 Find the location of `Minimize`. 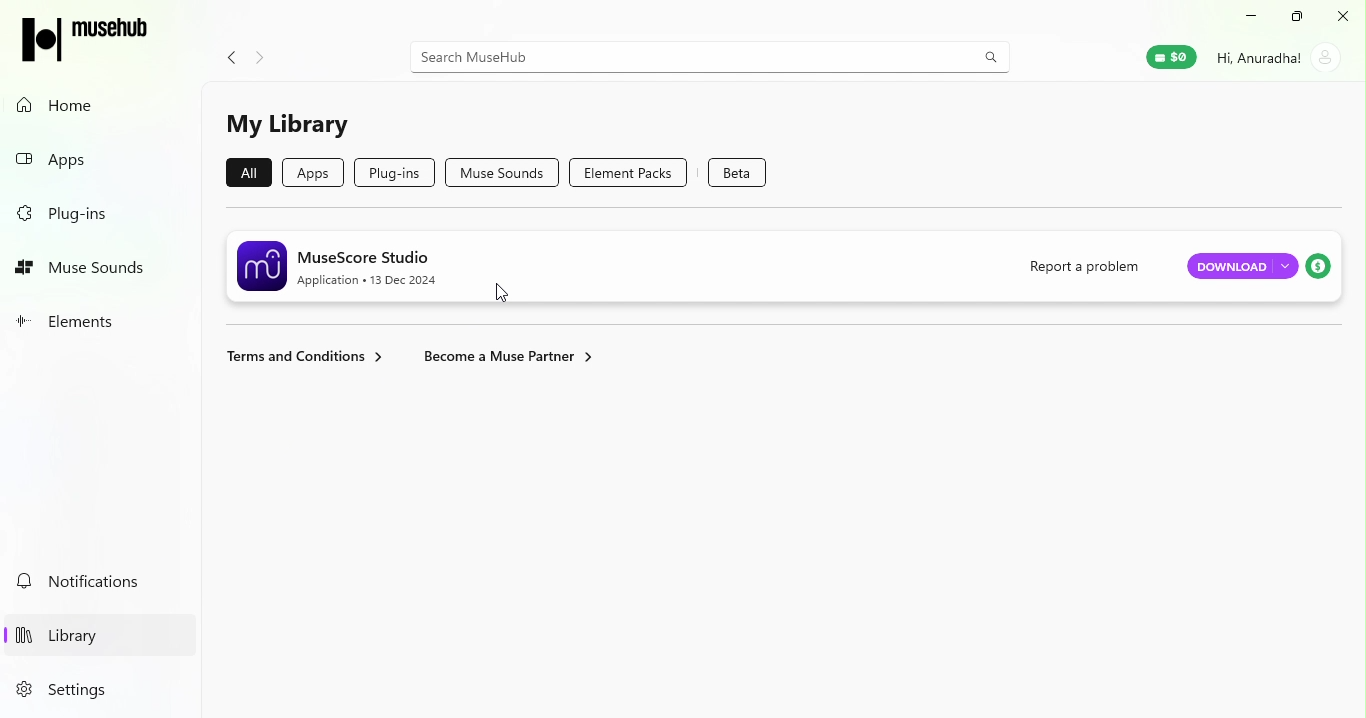

Minimize is located at coordinates (1255, 16).